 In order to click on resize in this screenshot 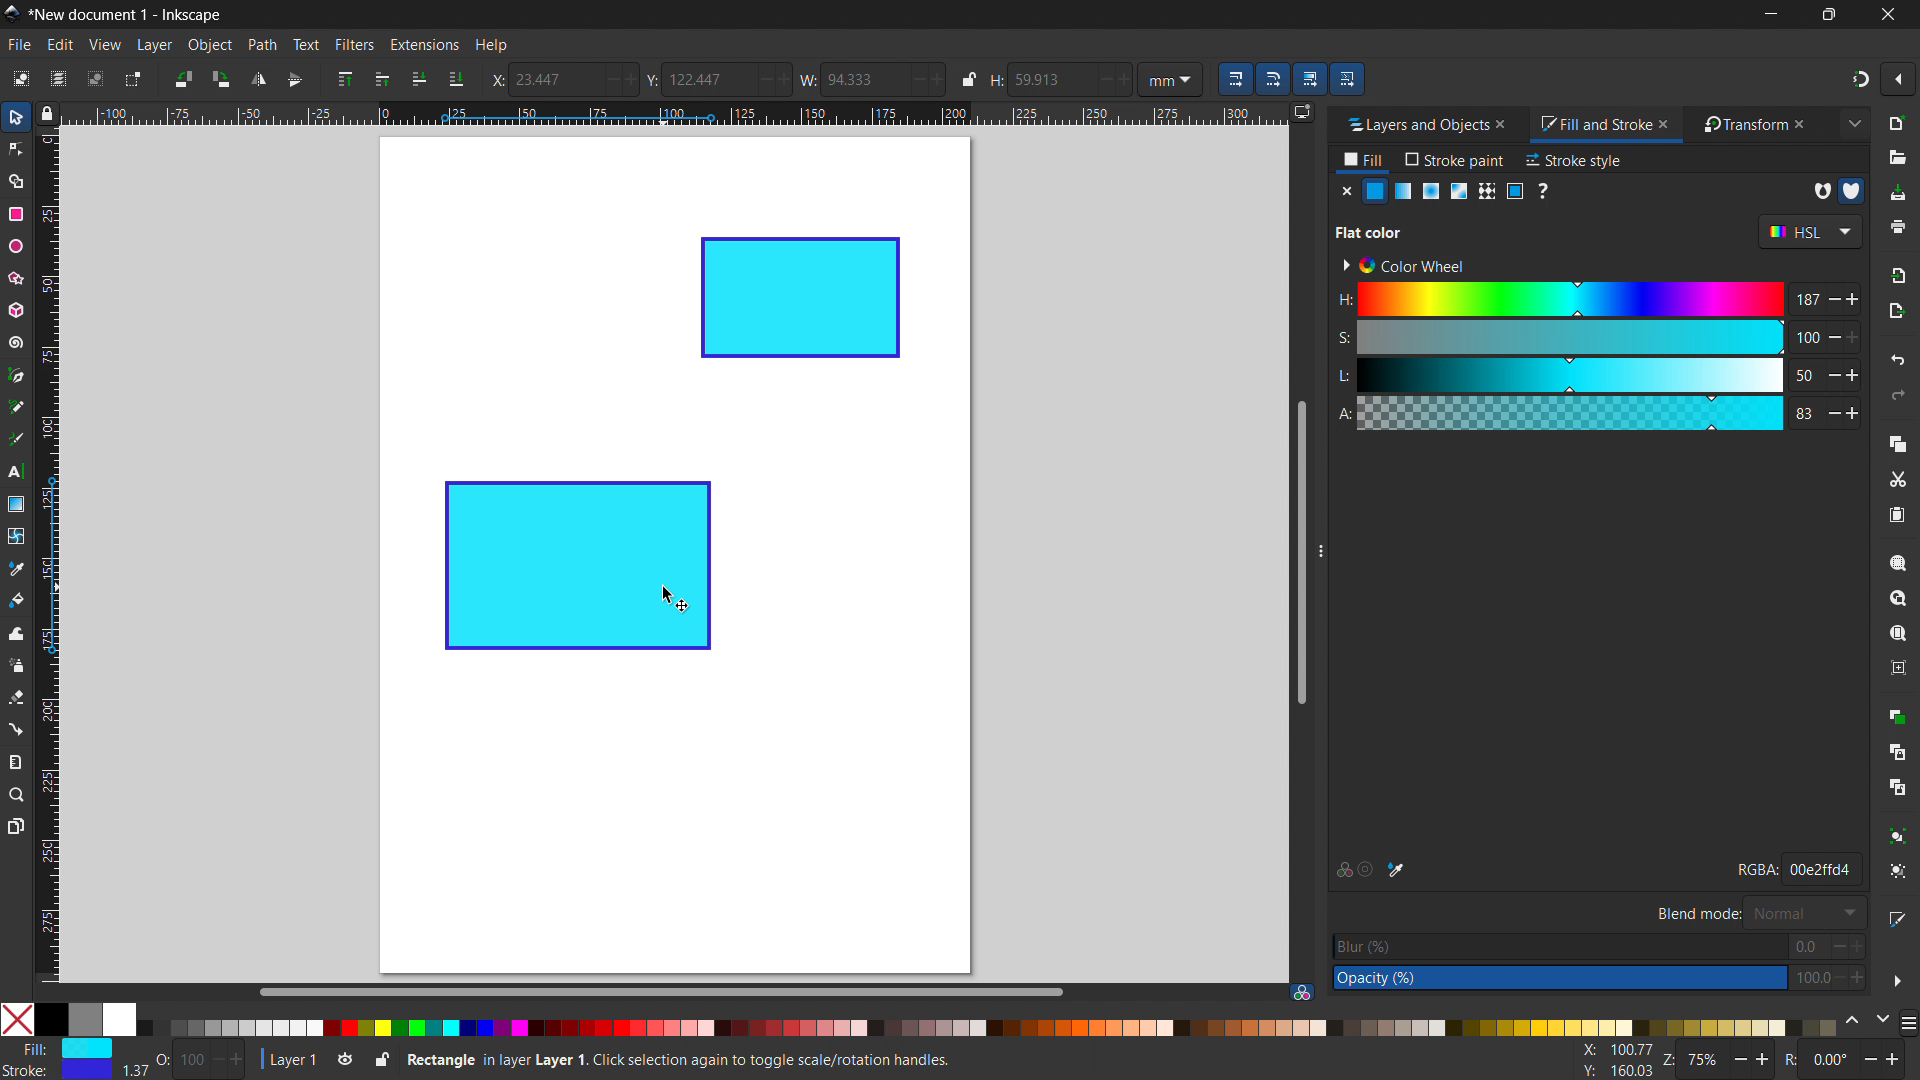, I will do `click(1319, 552)`.